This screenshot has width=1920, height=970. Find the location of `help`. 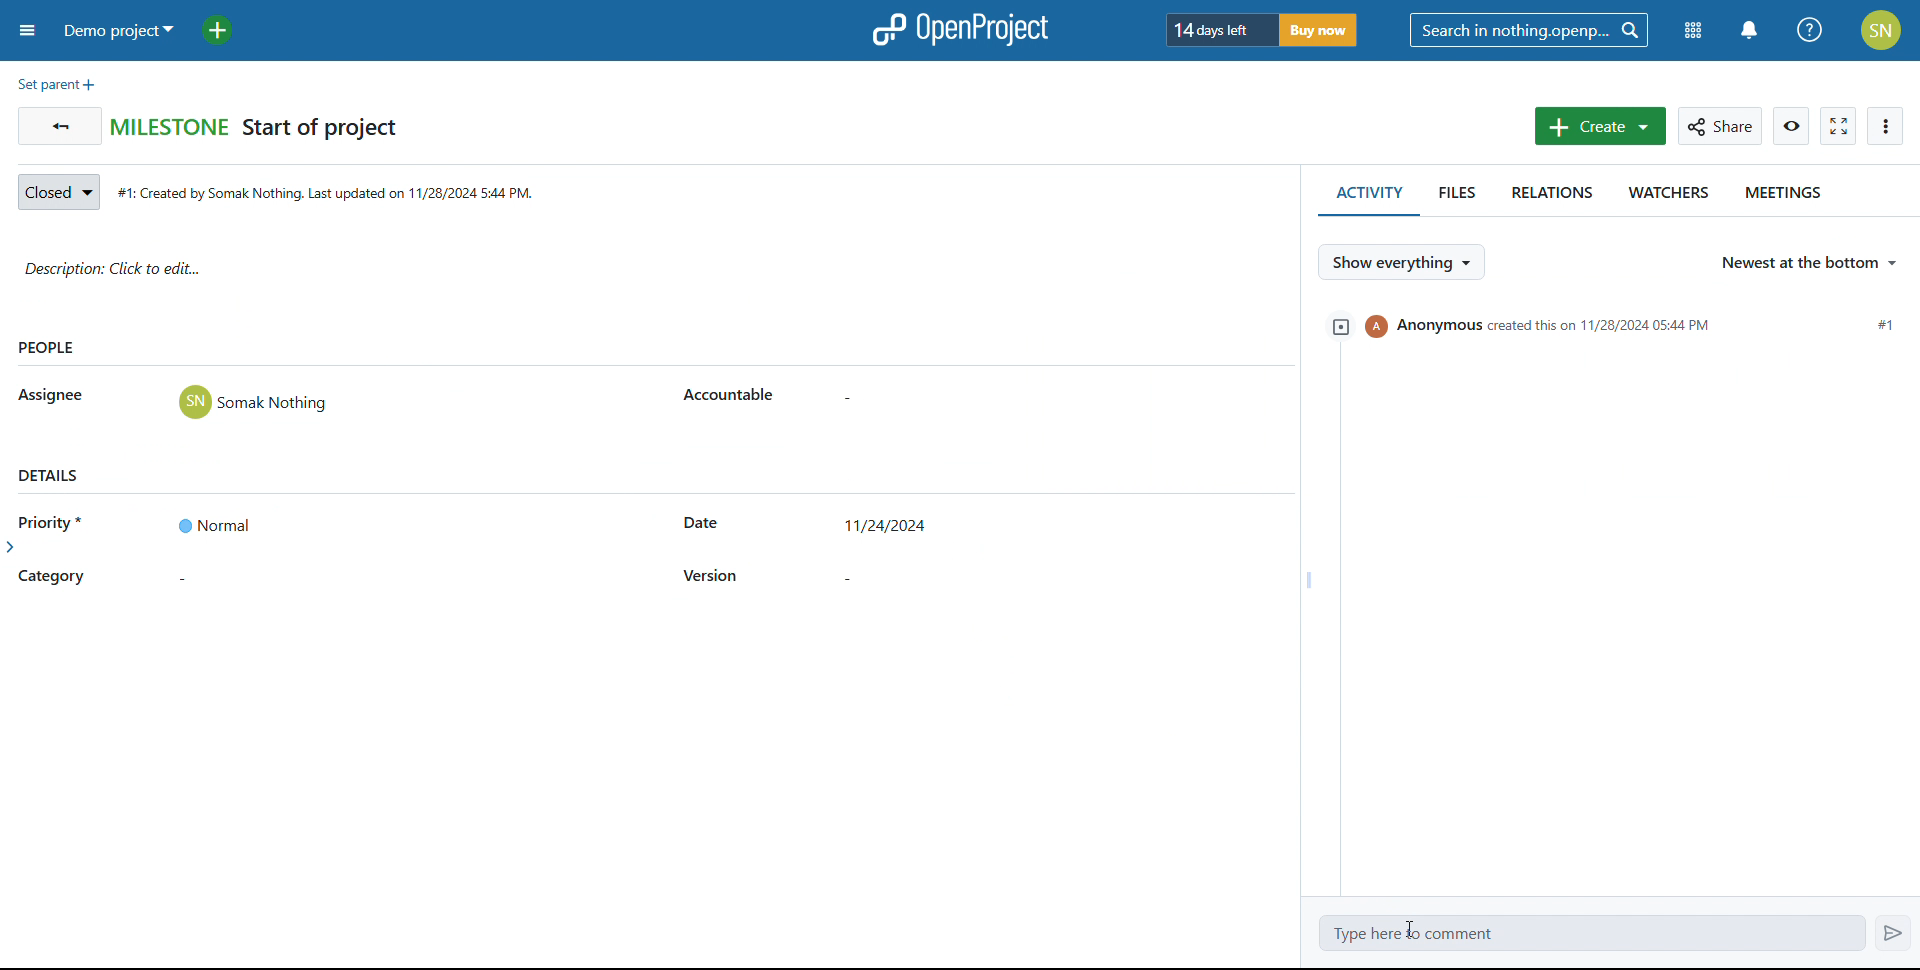

help is located at coordinates (1809, 30).